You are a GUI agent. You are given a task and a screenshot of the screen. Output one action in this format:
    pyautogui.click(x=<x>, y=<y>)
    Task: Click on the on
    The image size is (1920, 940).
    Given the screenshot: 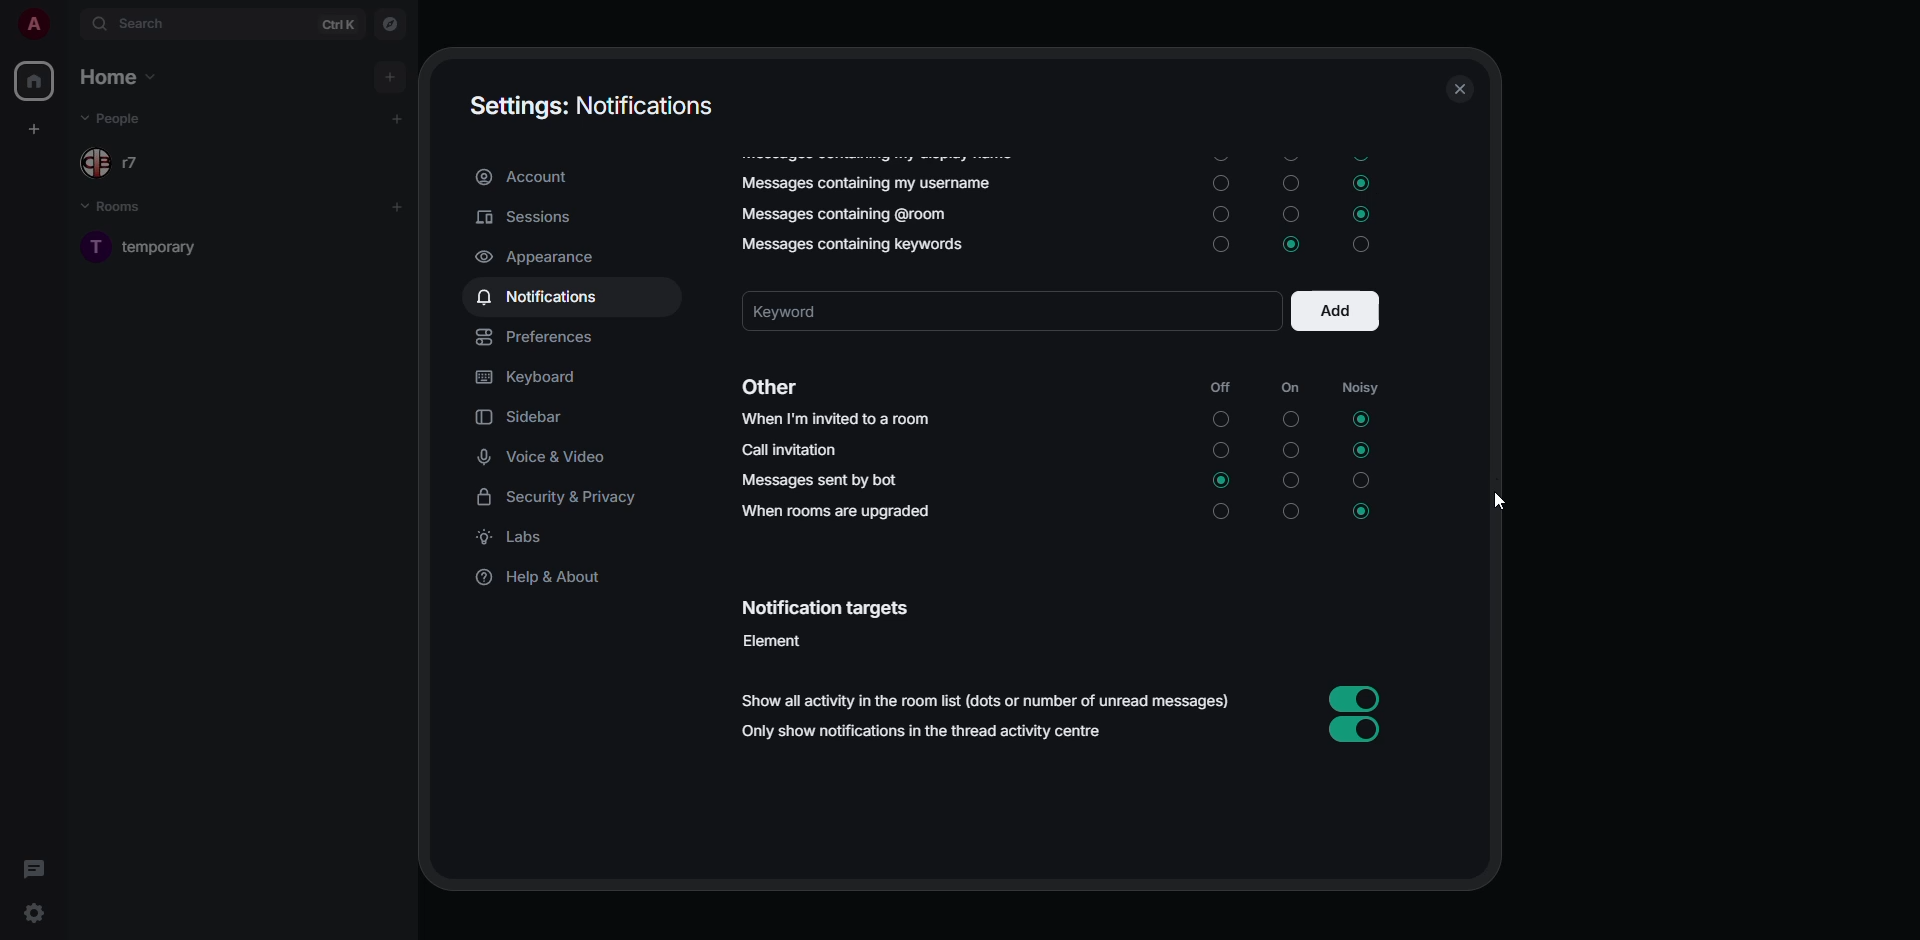 What is the action you would take?
    pyautogui.click(x=1225, y=515)
    